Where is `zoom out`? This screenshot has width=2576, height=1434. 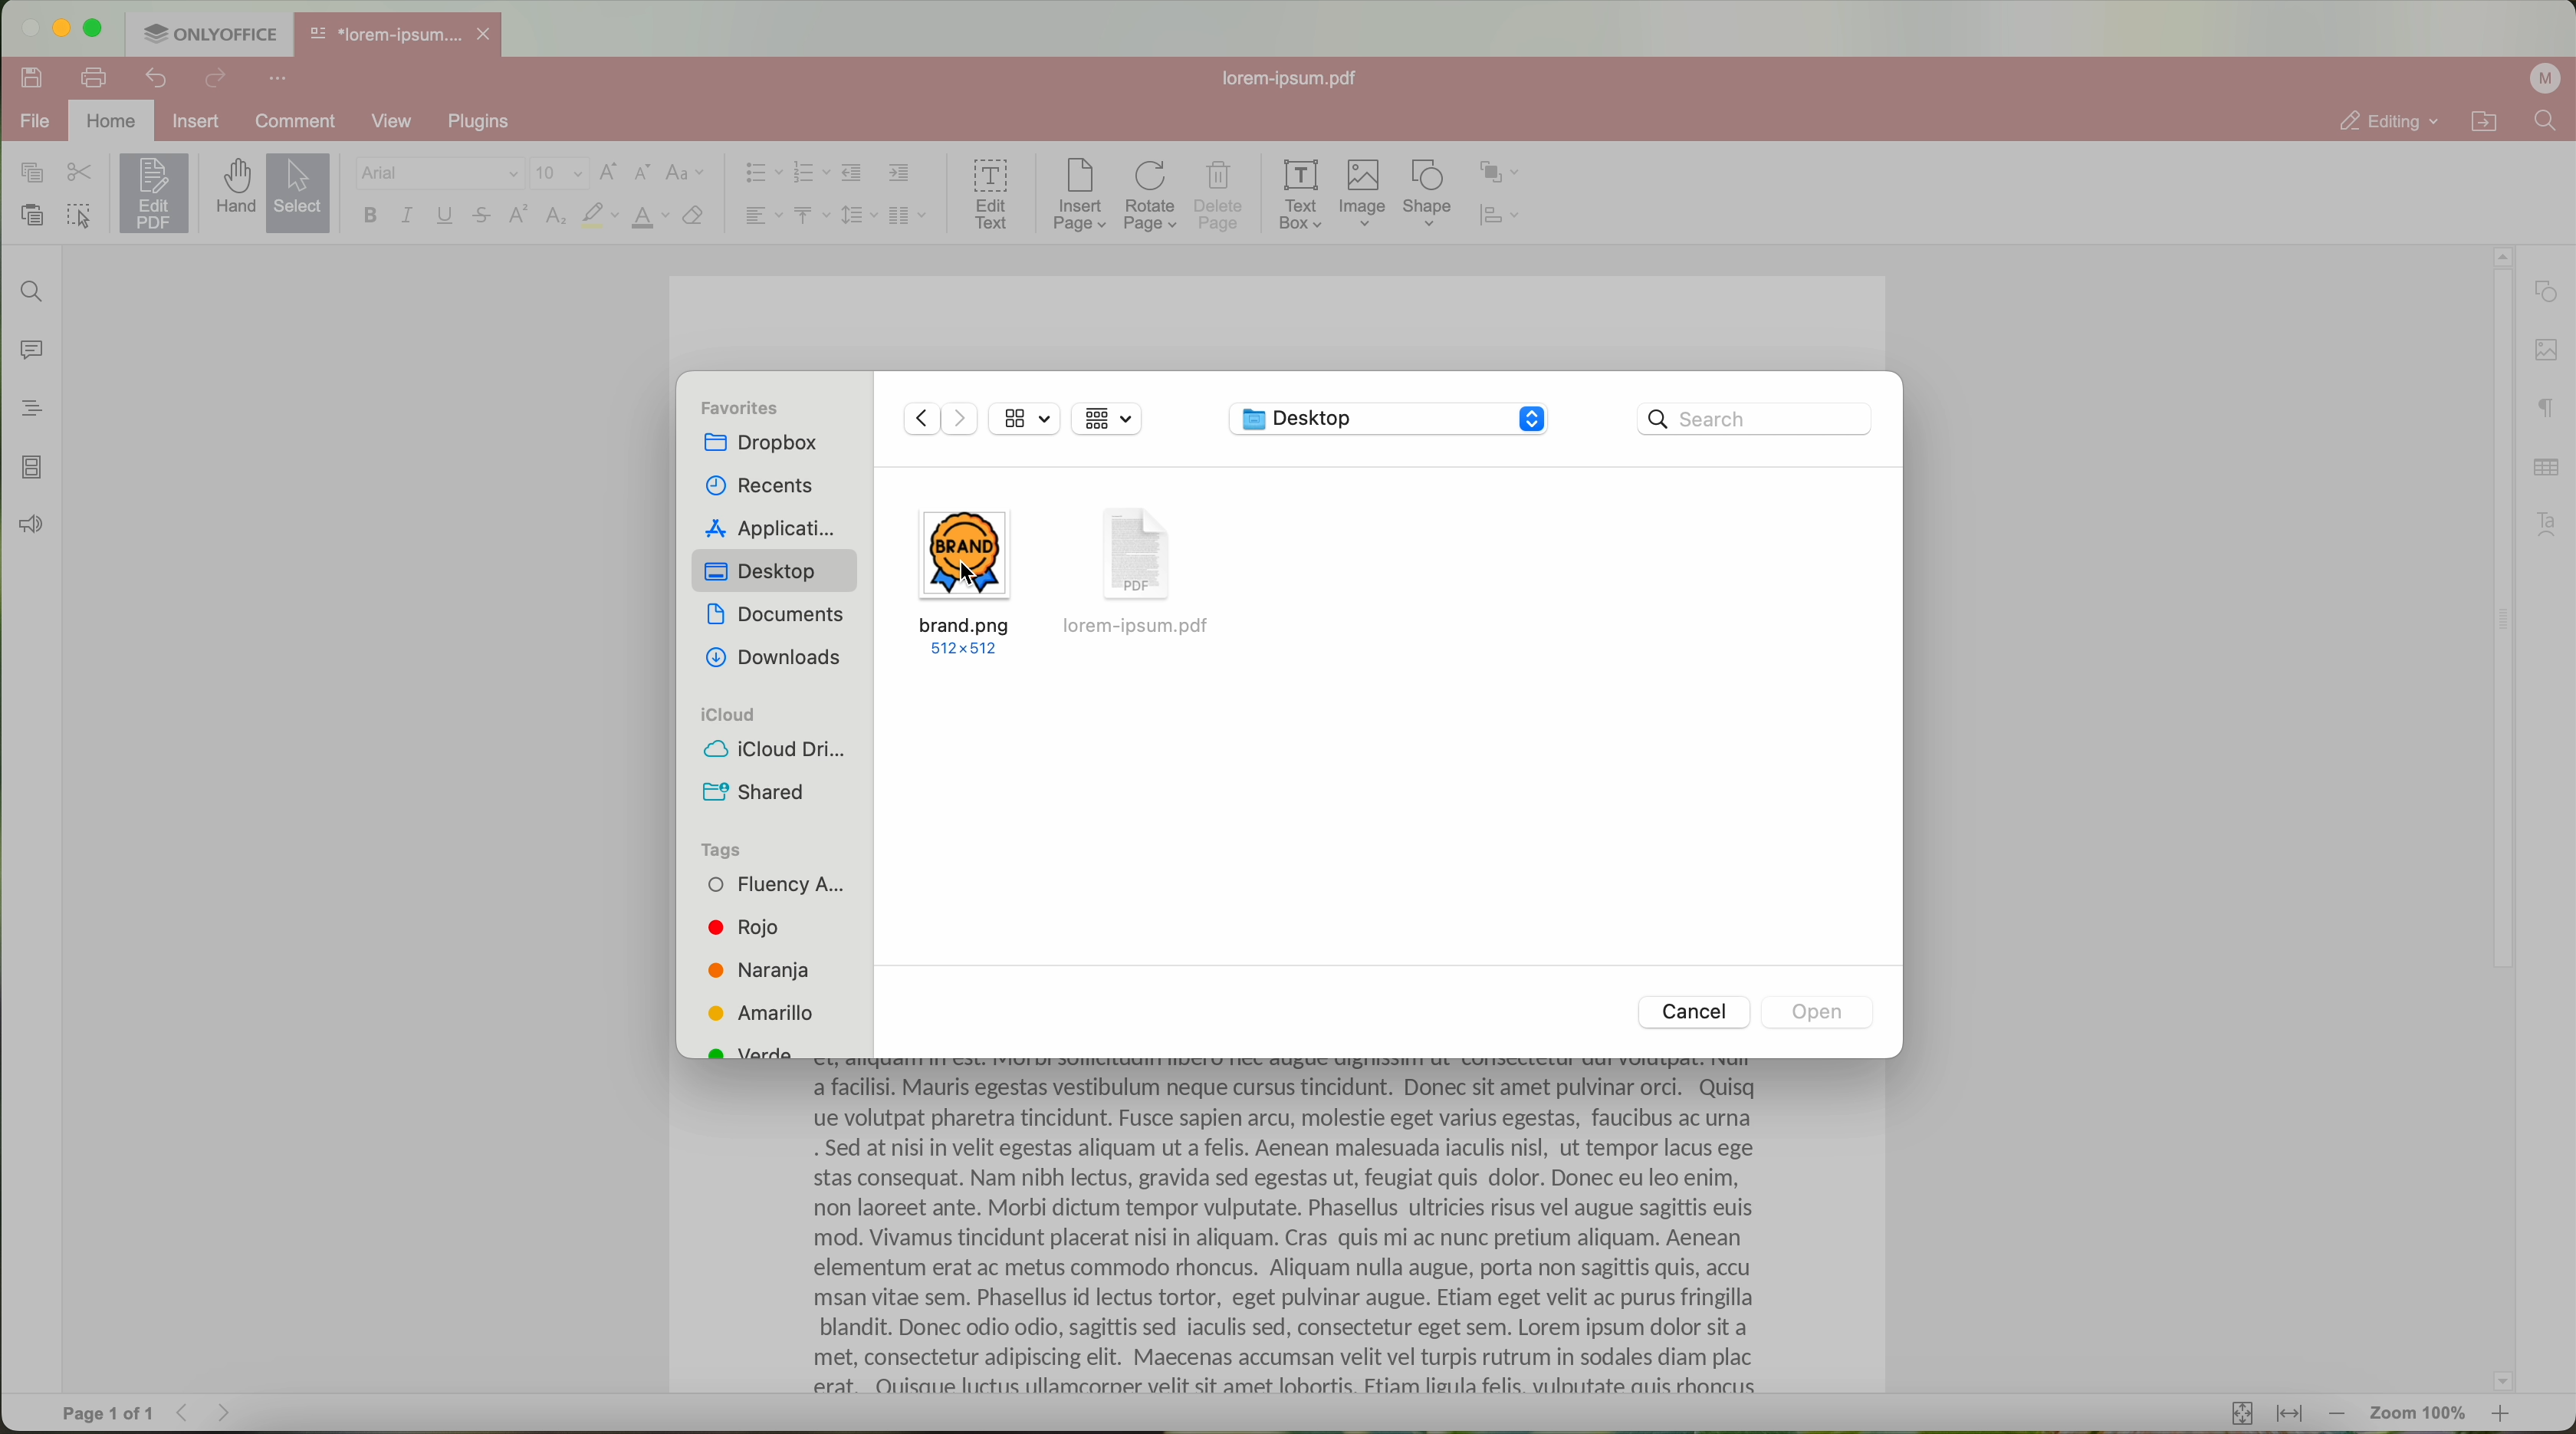
zoom out is located at coordinates (2338, 1414).